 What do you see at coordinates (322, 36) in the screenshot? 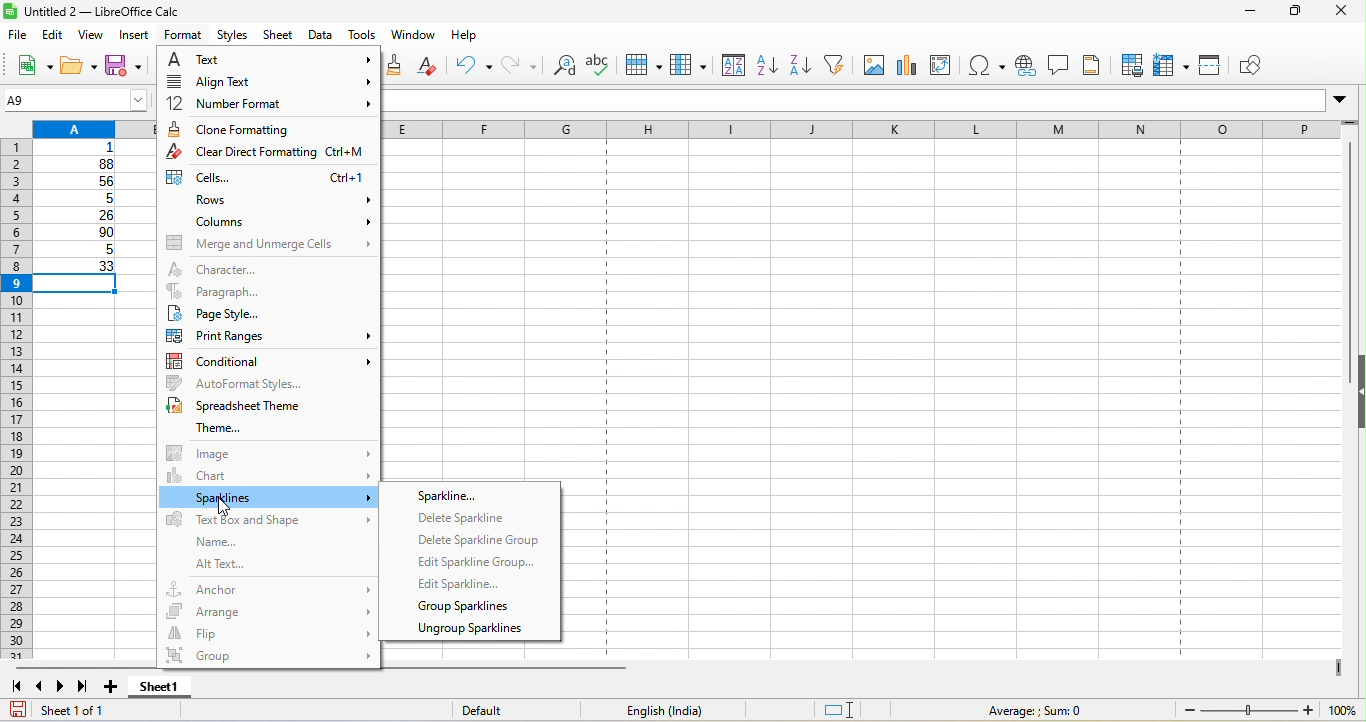
I see `data` at bounding box center [322, 36].